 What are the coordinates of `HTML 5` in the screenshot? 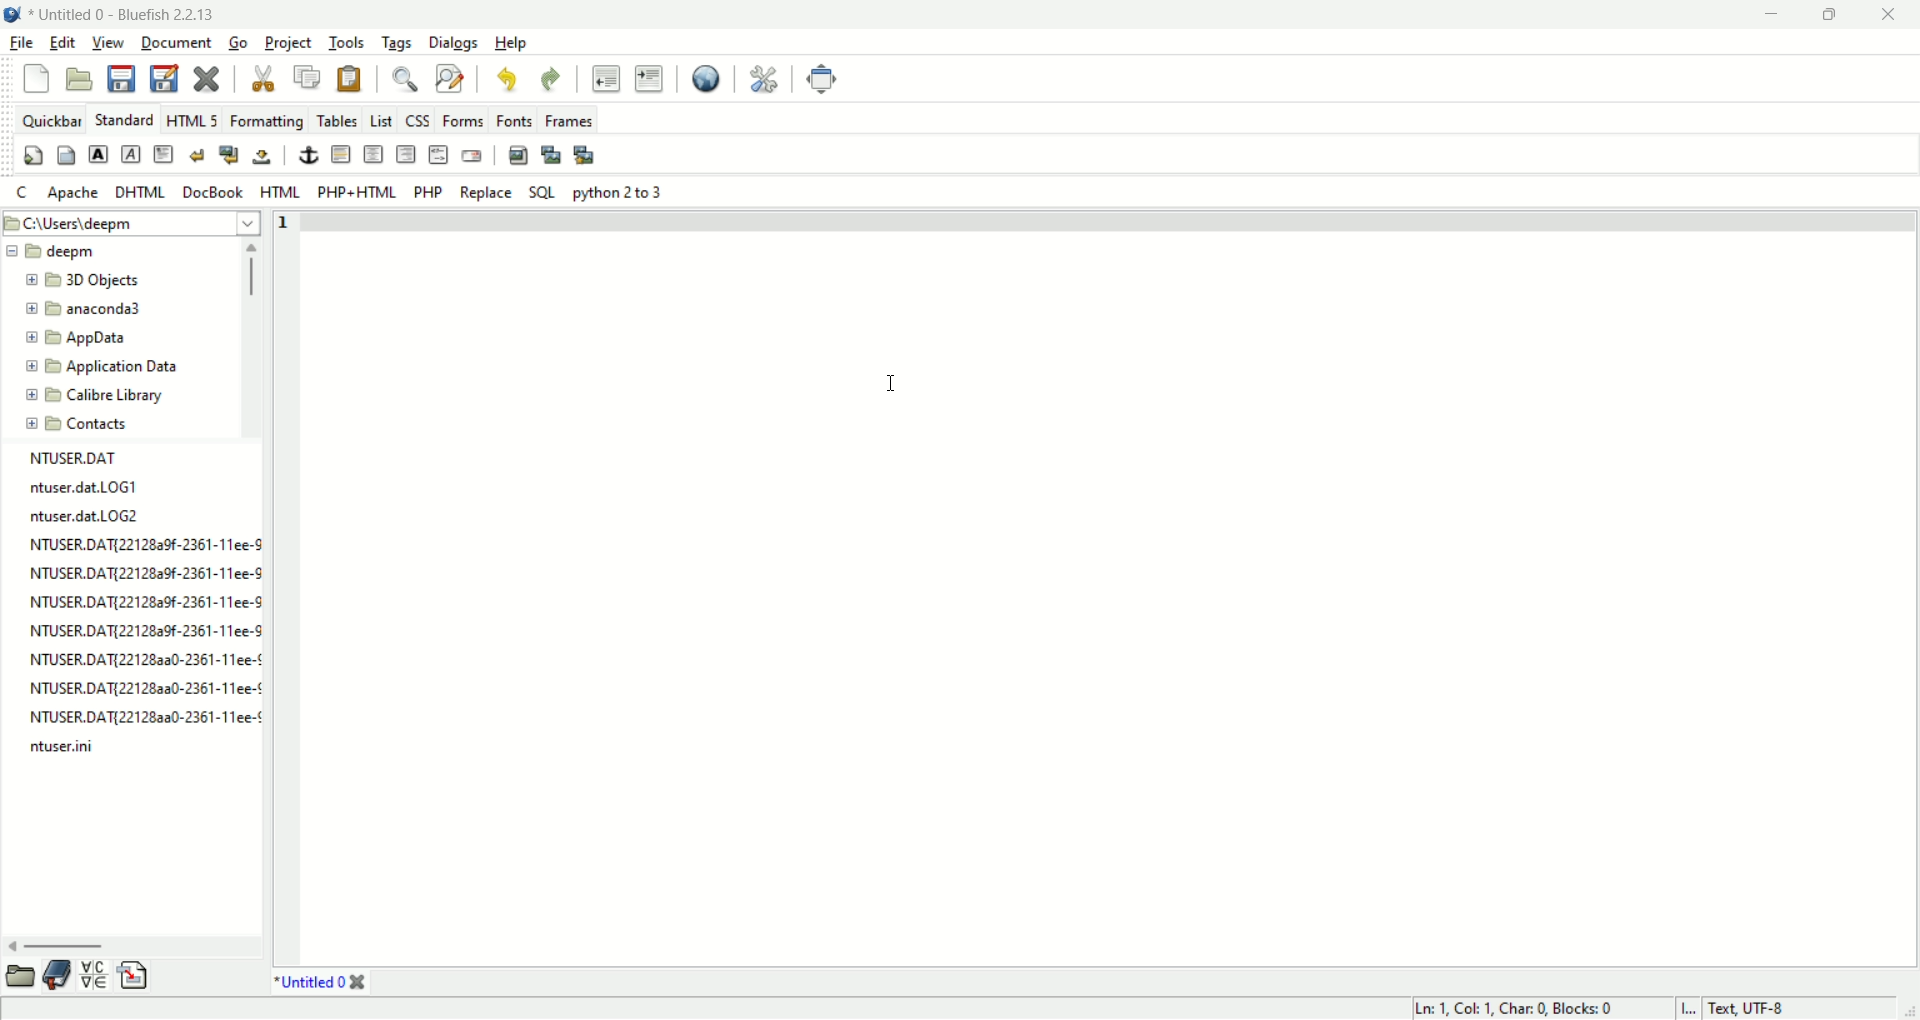 It's located at (193, 122).